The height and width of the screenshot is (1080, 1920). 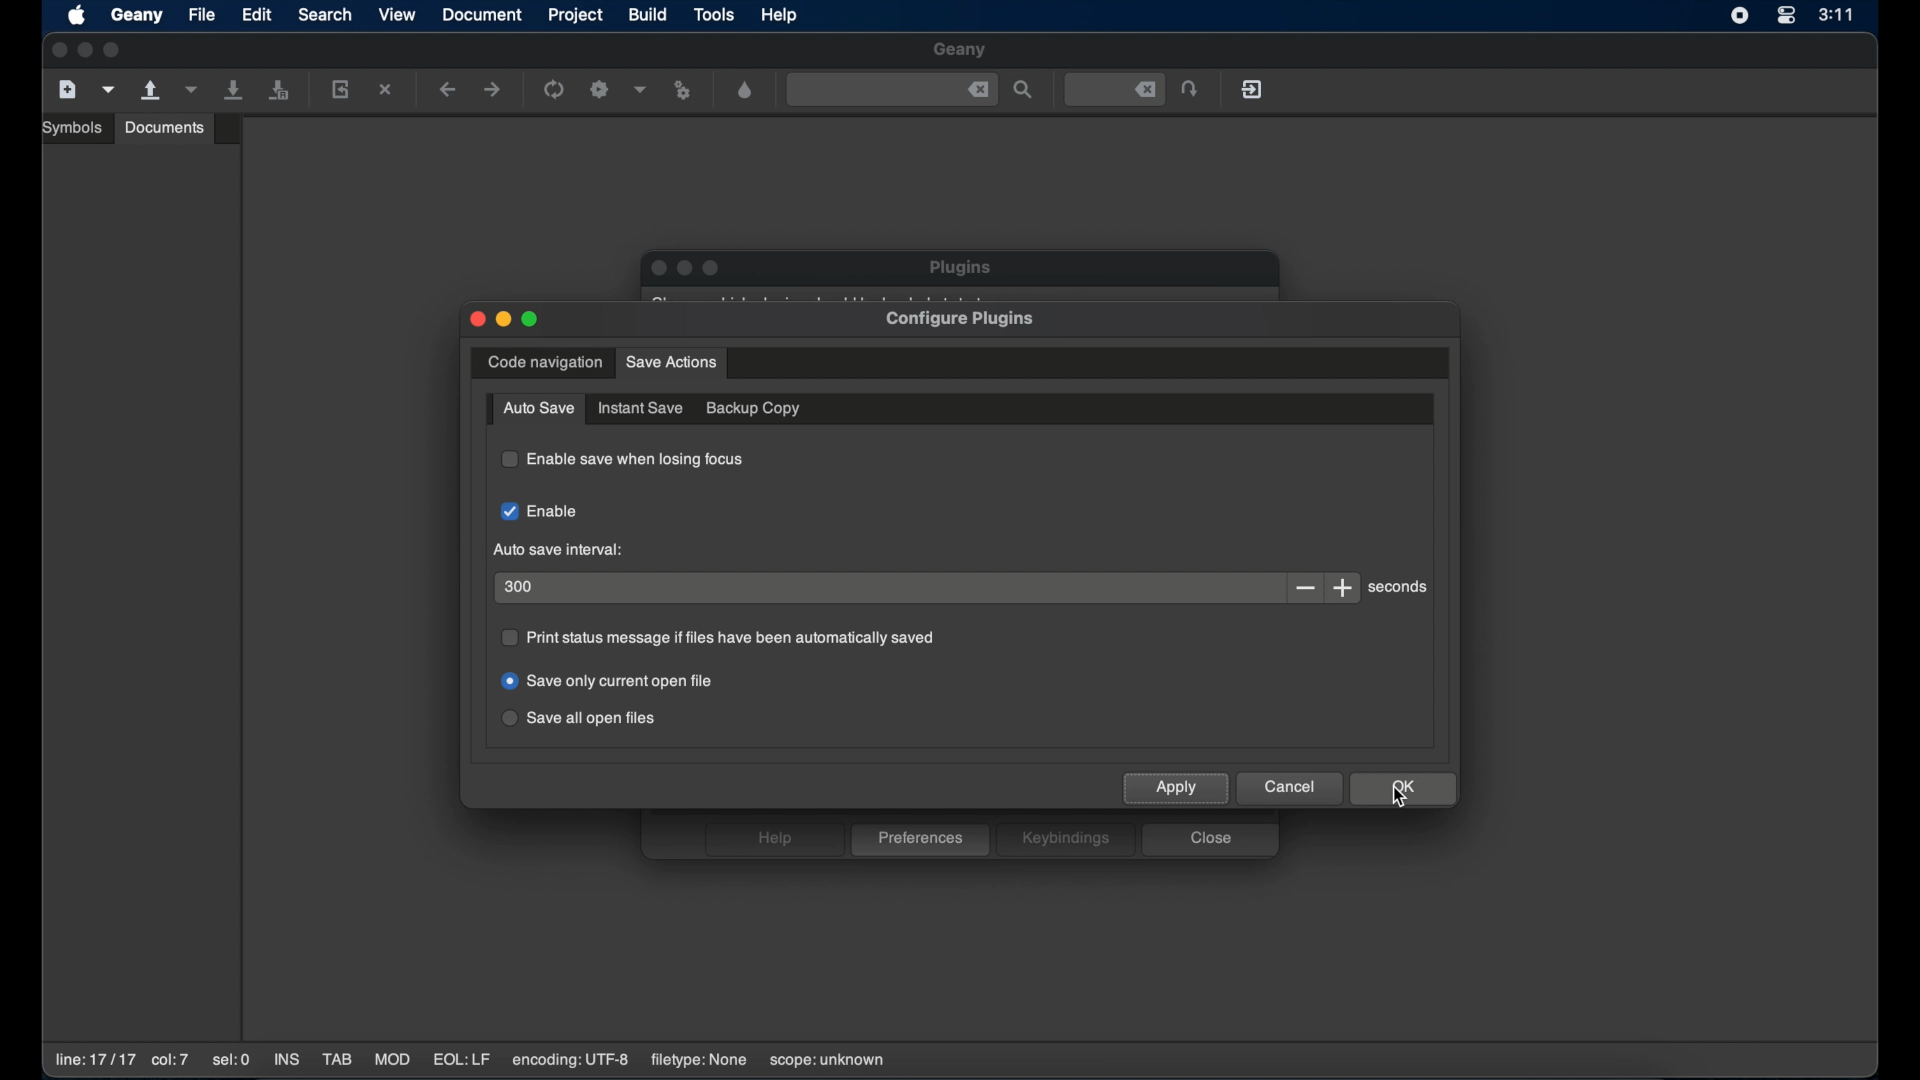 I want to click on geany, so click(x=961, y=51).